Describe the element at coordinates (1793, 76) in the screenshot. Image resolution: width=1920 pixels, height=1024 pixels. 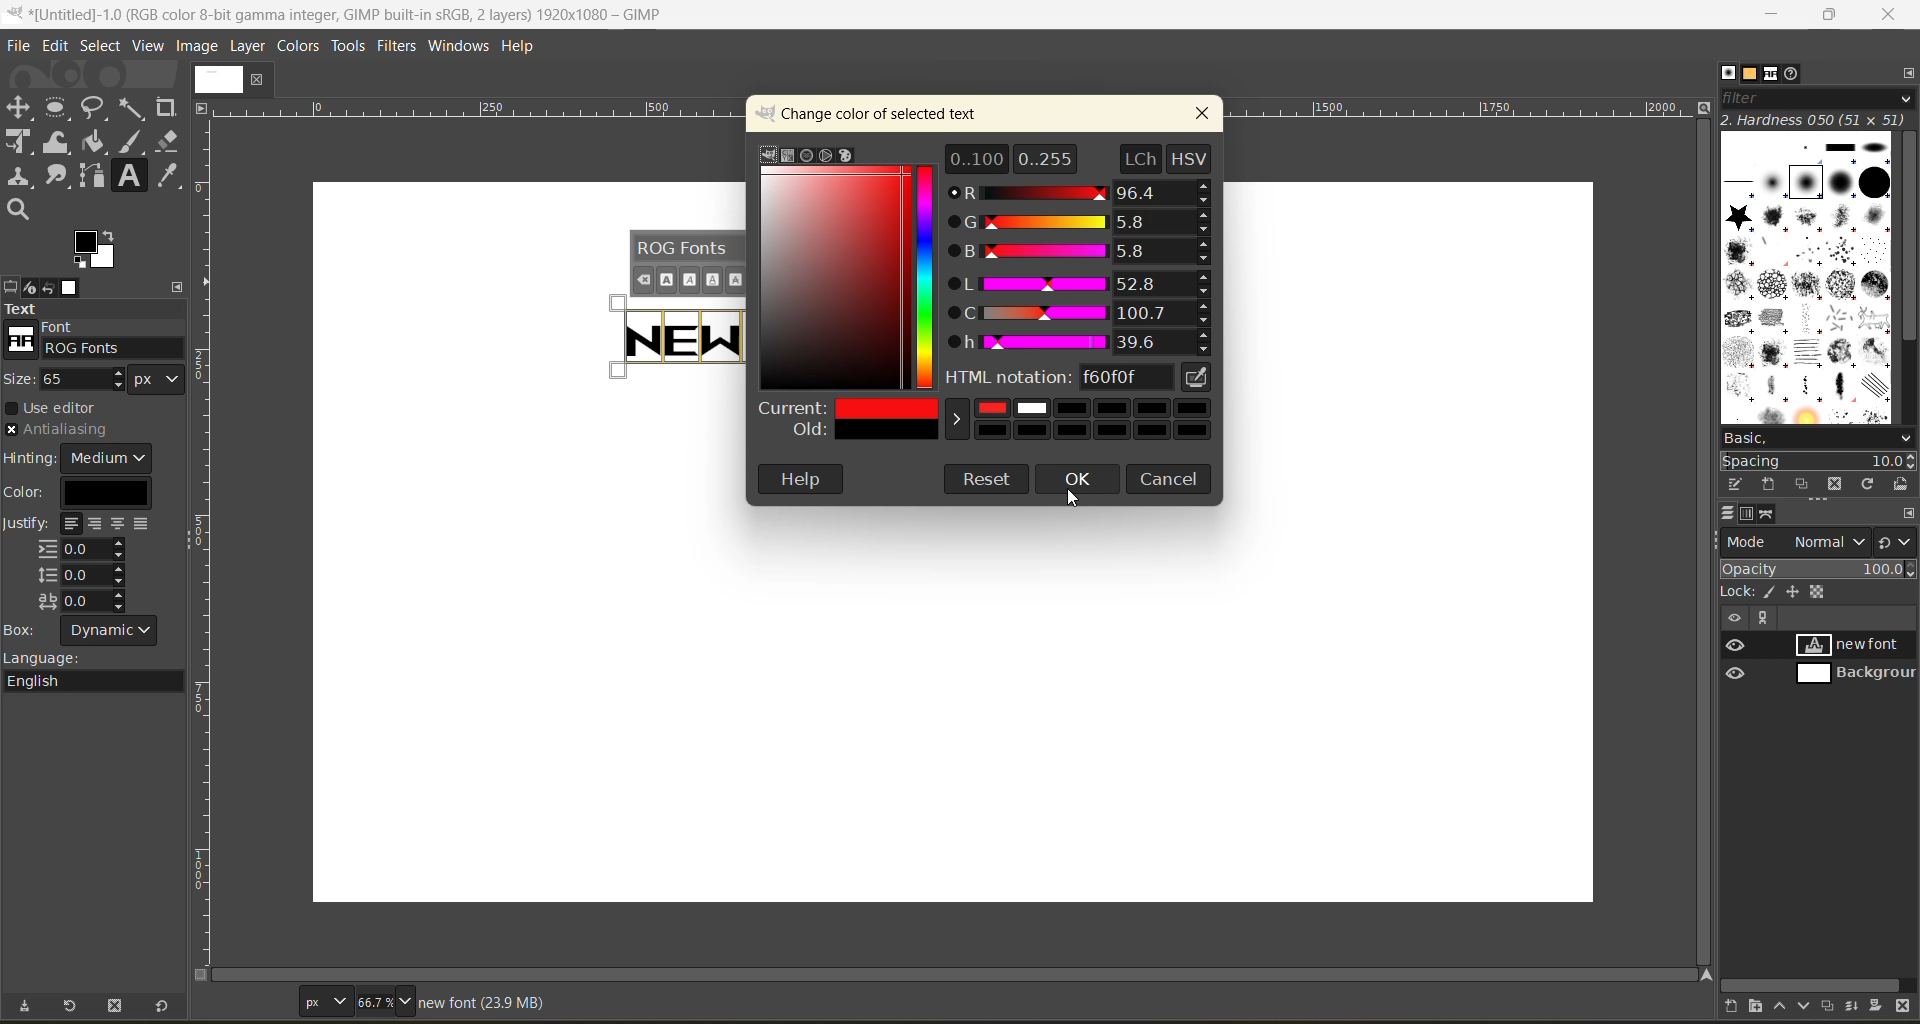
I see `document history` at that location.